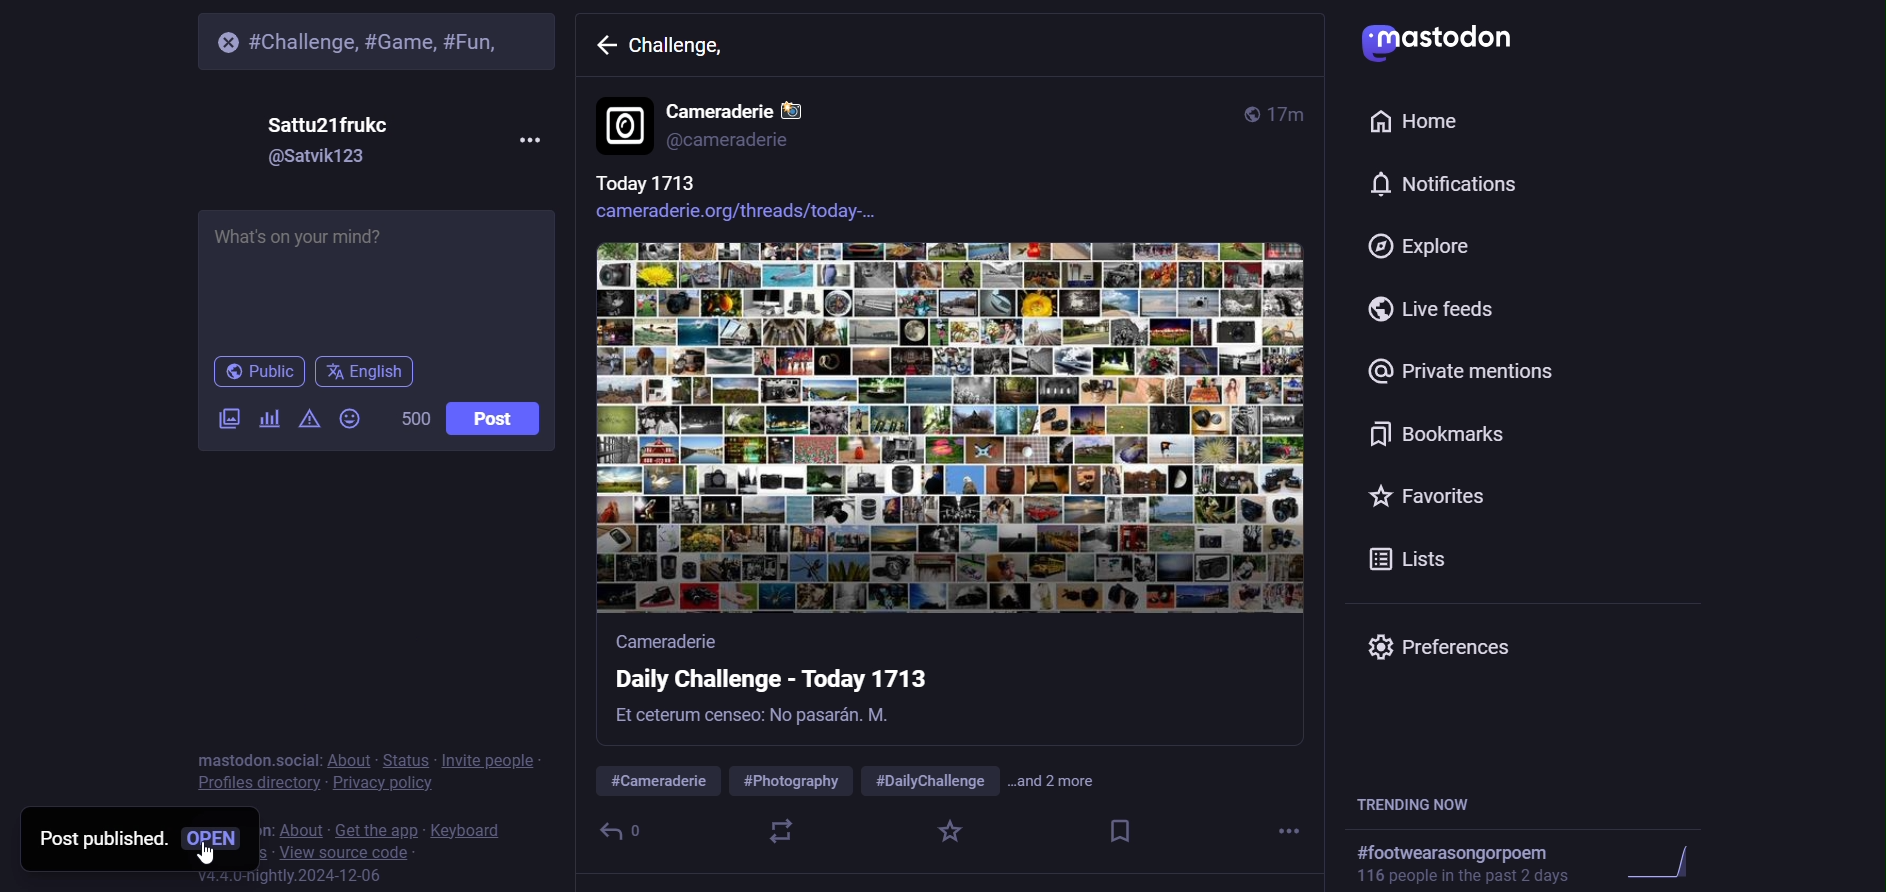 The image size is (1886, 892). I want to click on live feed, so click(1438, 310).